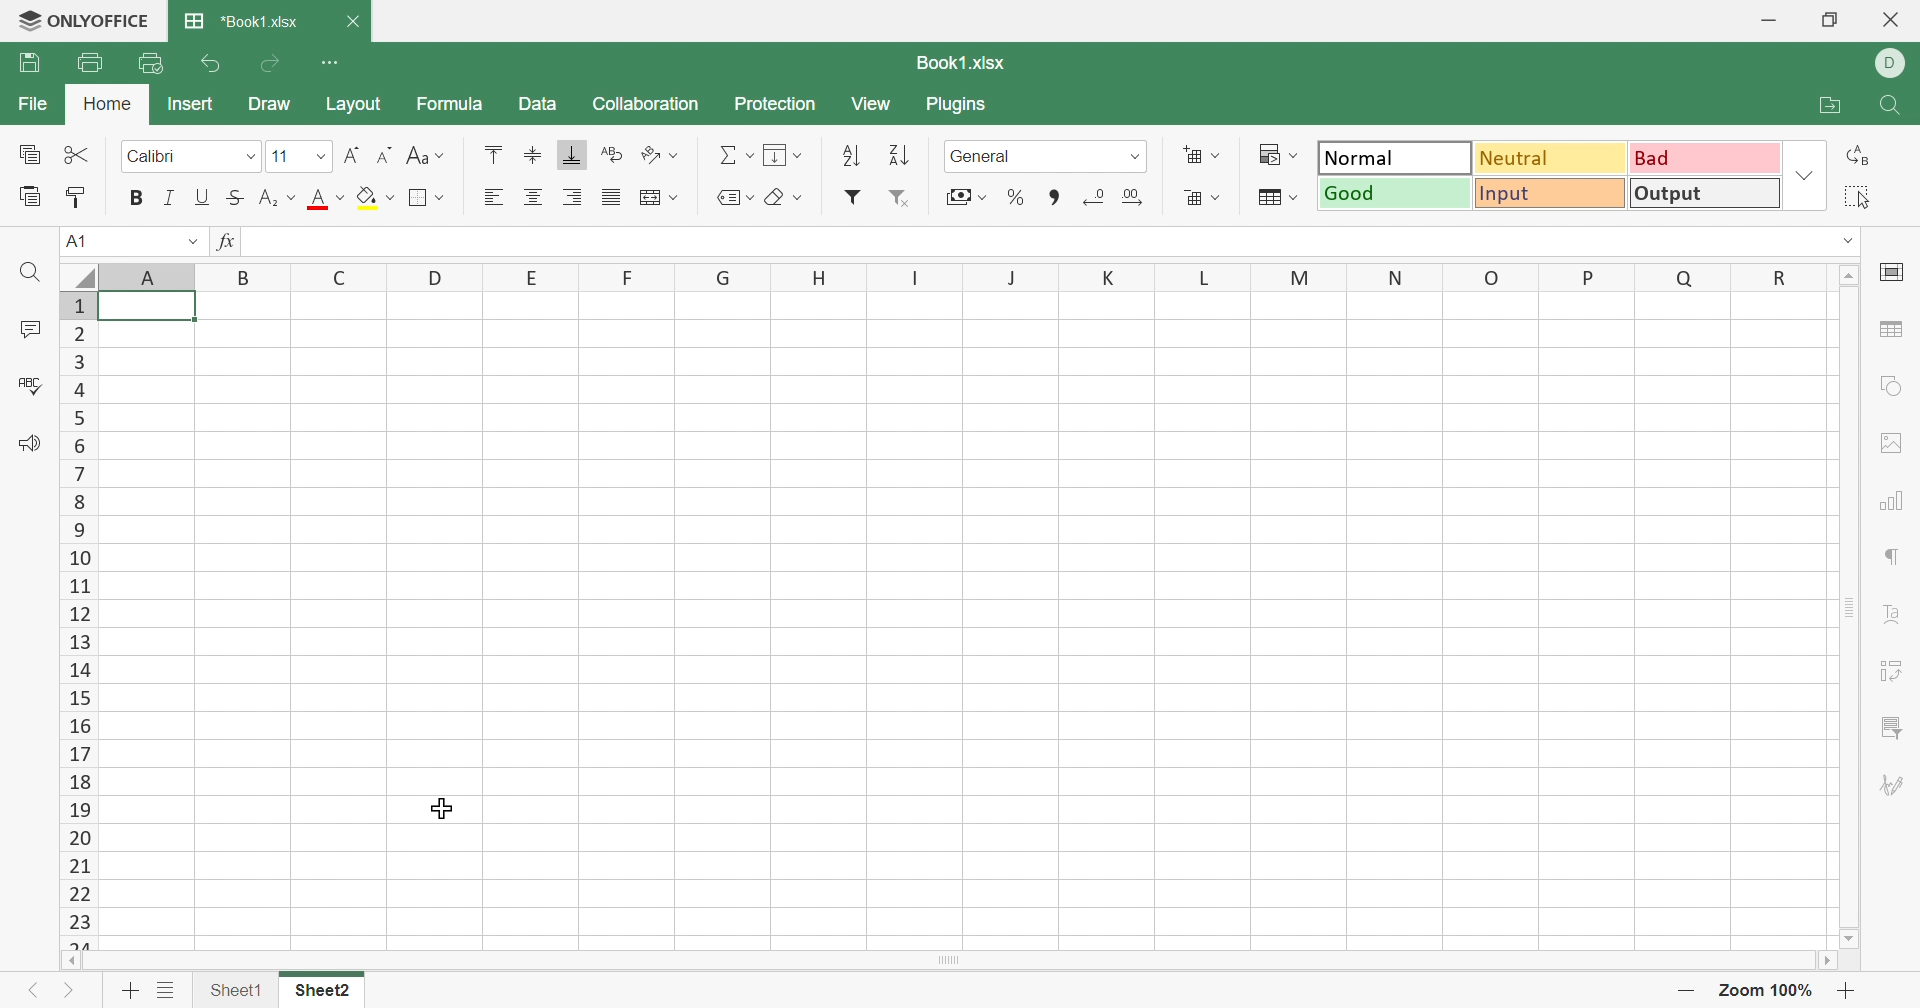 The width and height of the screenshot is (1920, 1008). I want to click on Chart settings, so click(1895, 498).